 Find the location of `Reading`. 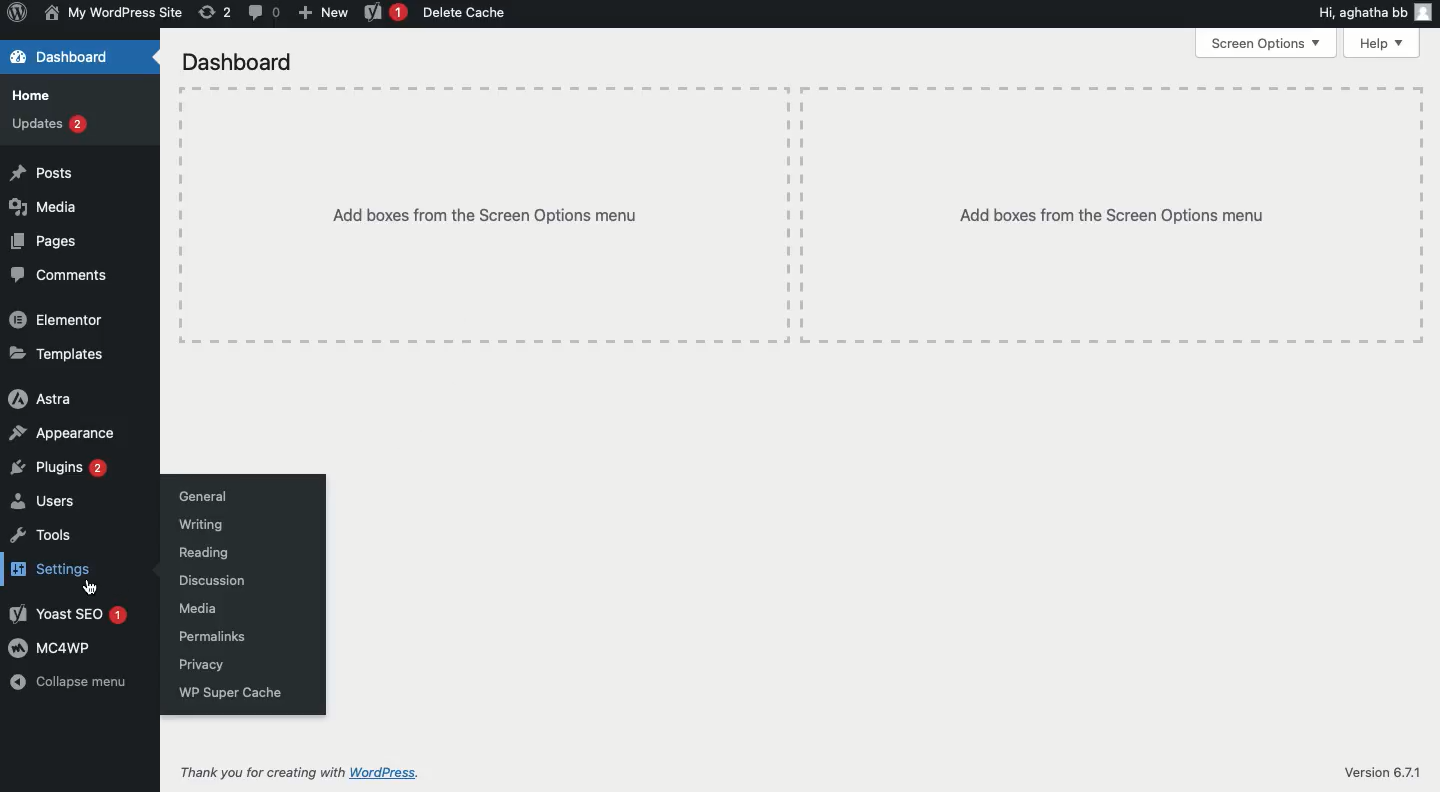

Reading is located at coordinates (206, 552).